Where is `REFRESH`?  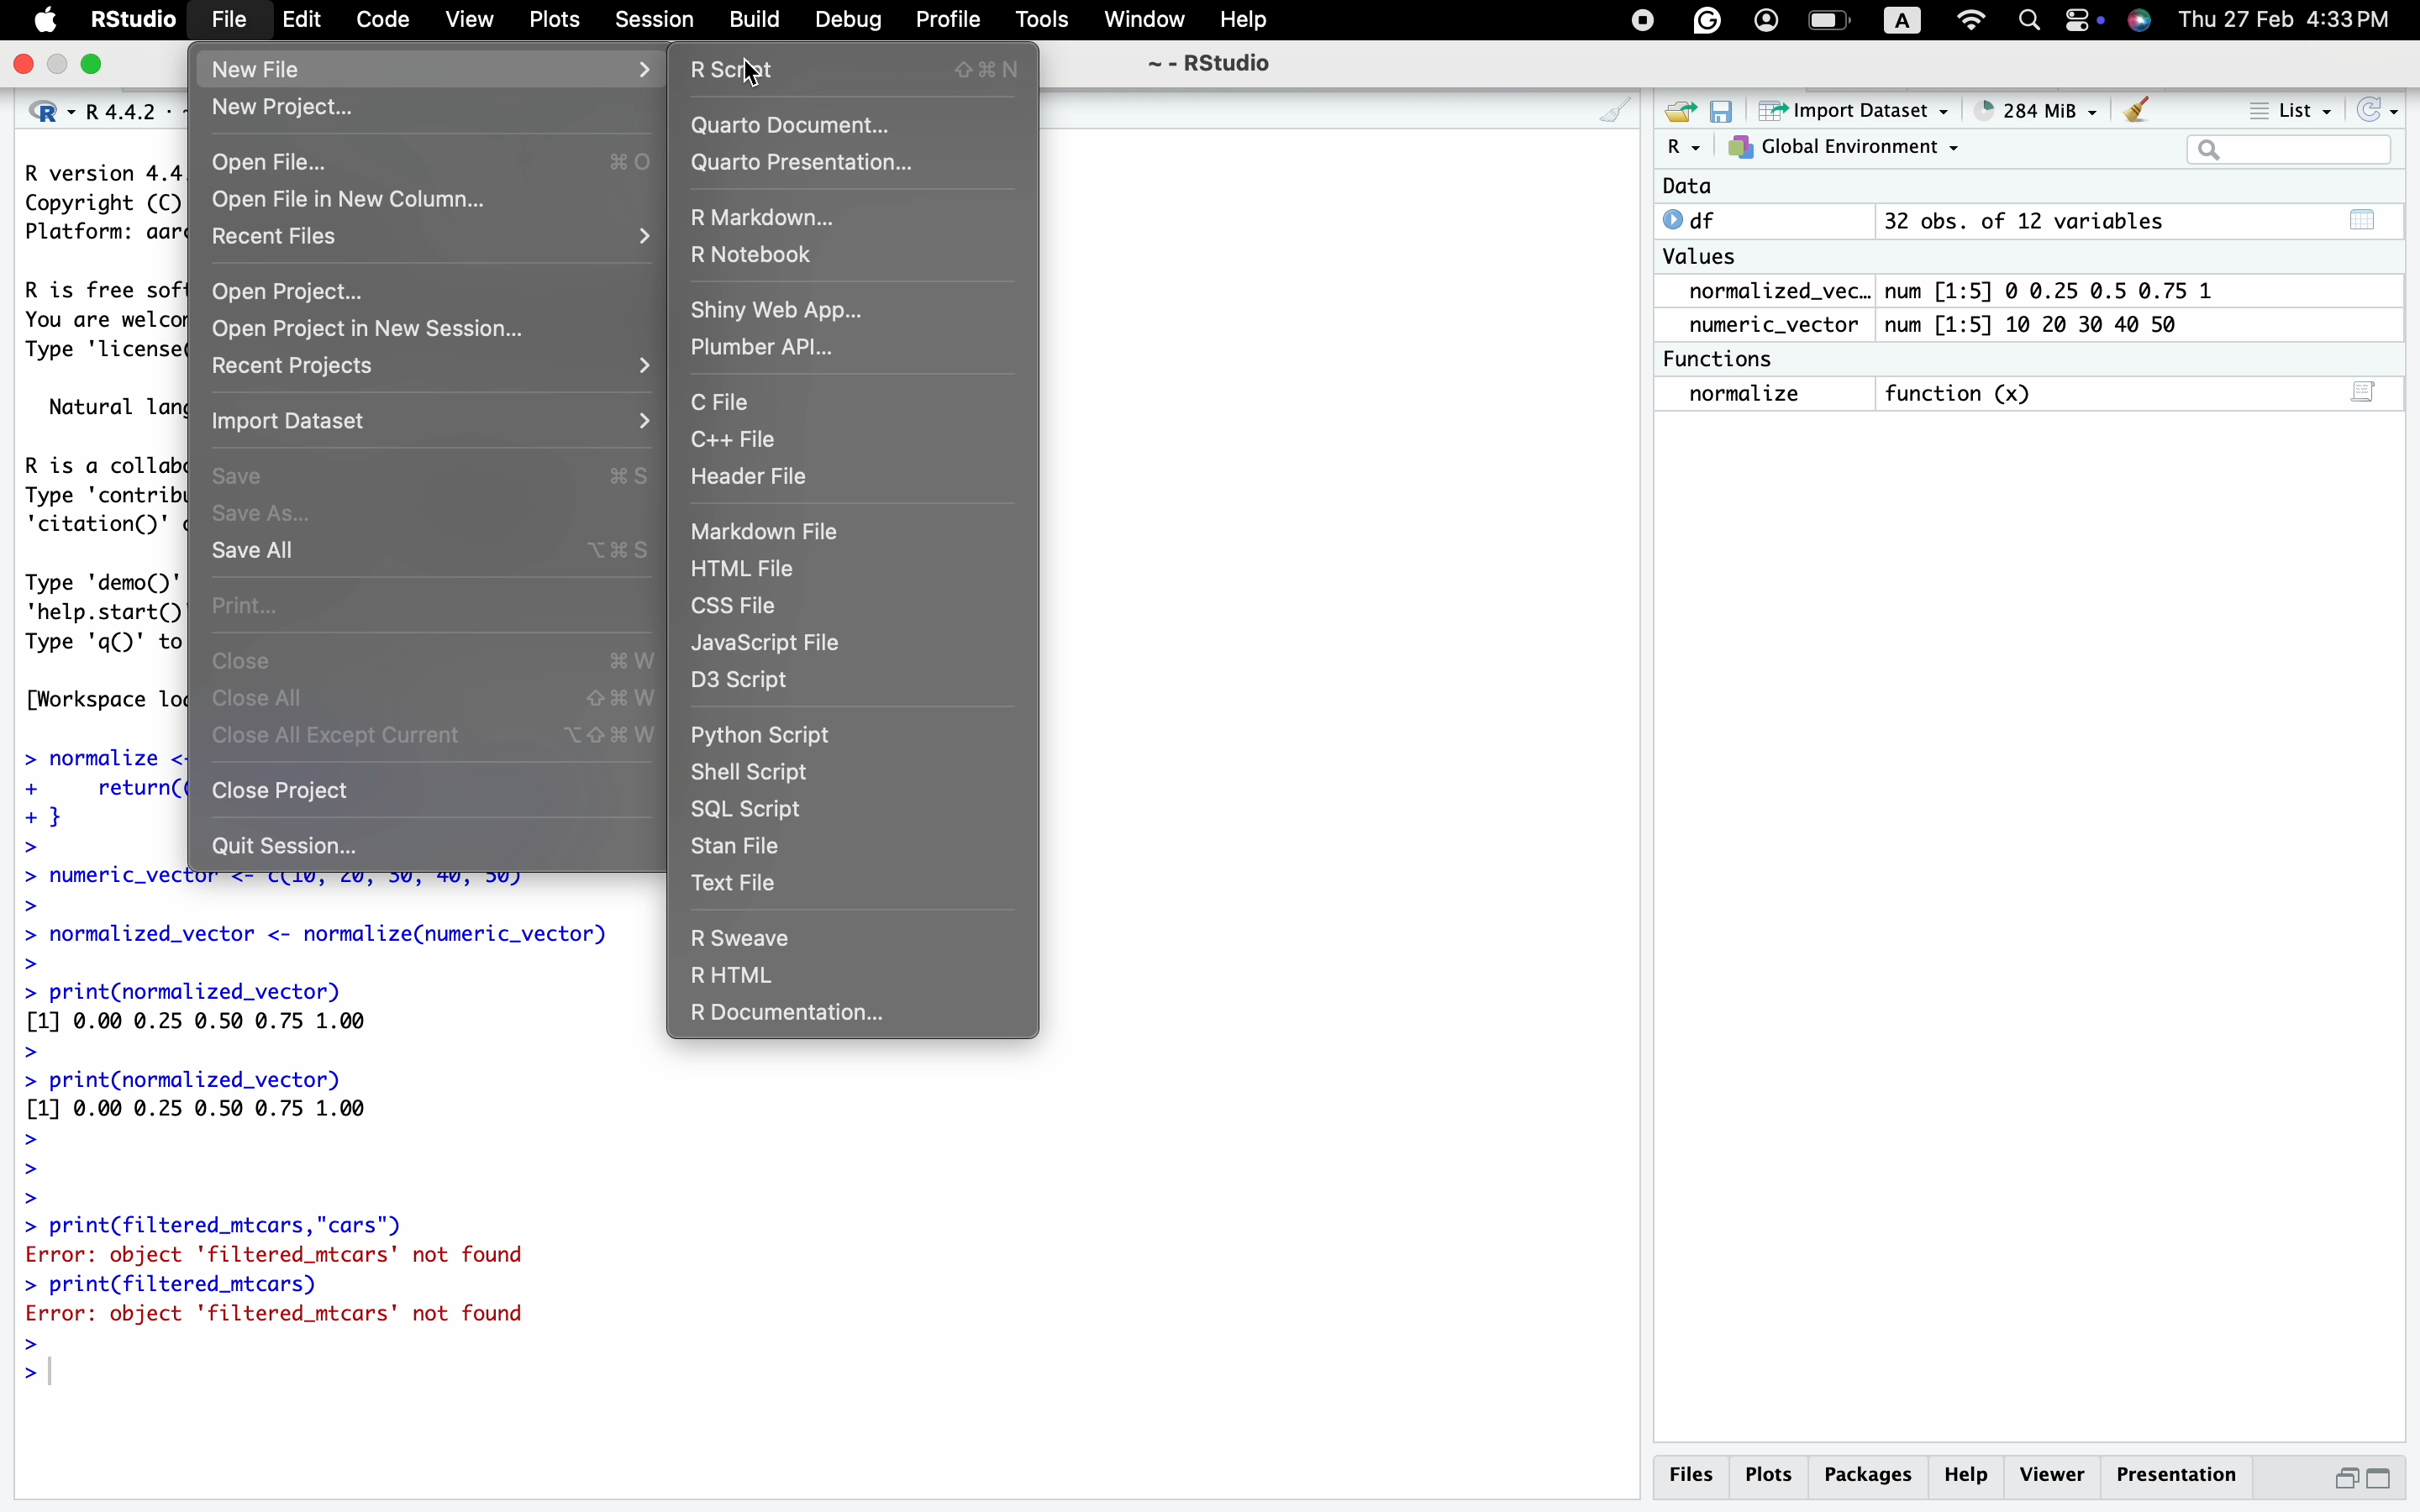
REFRESH is located at coordinates (2375, 106).